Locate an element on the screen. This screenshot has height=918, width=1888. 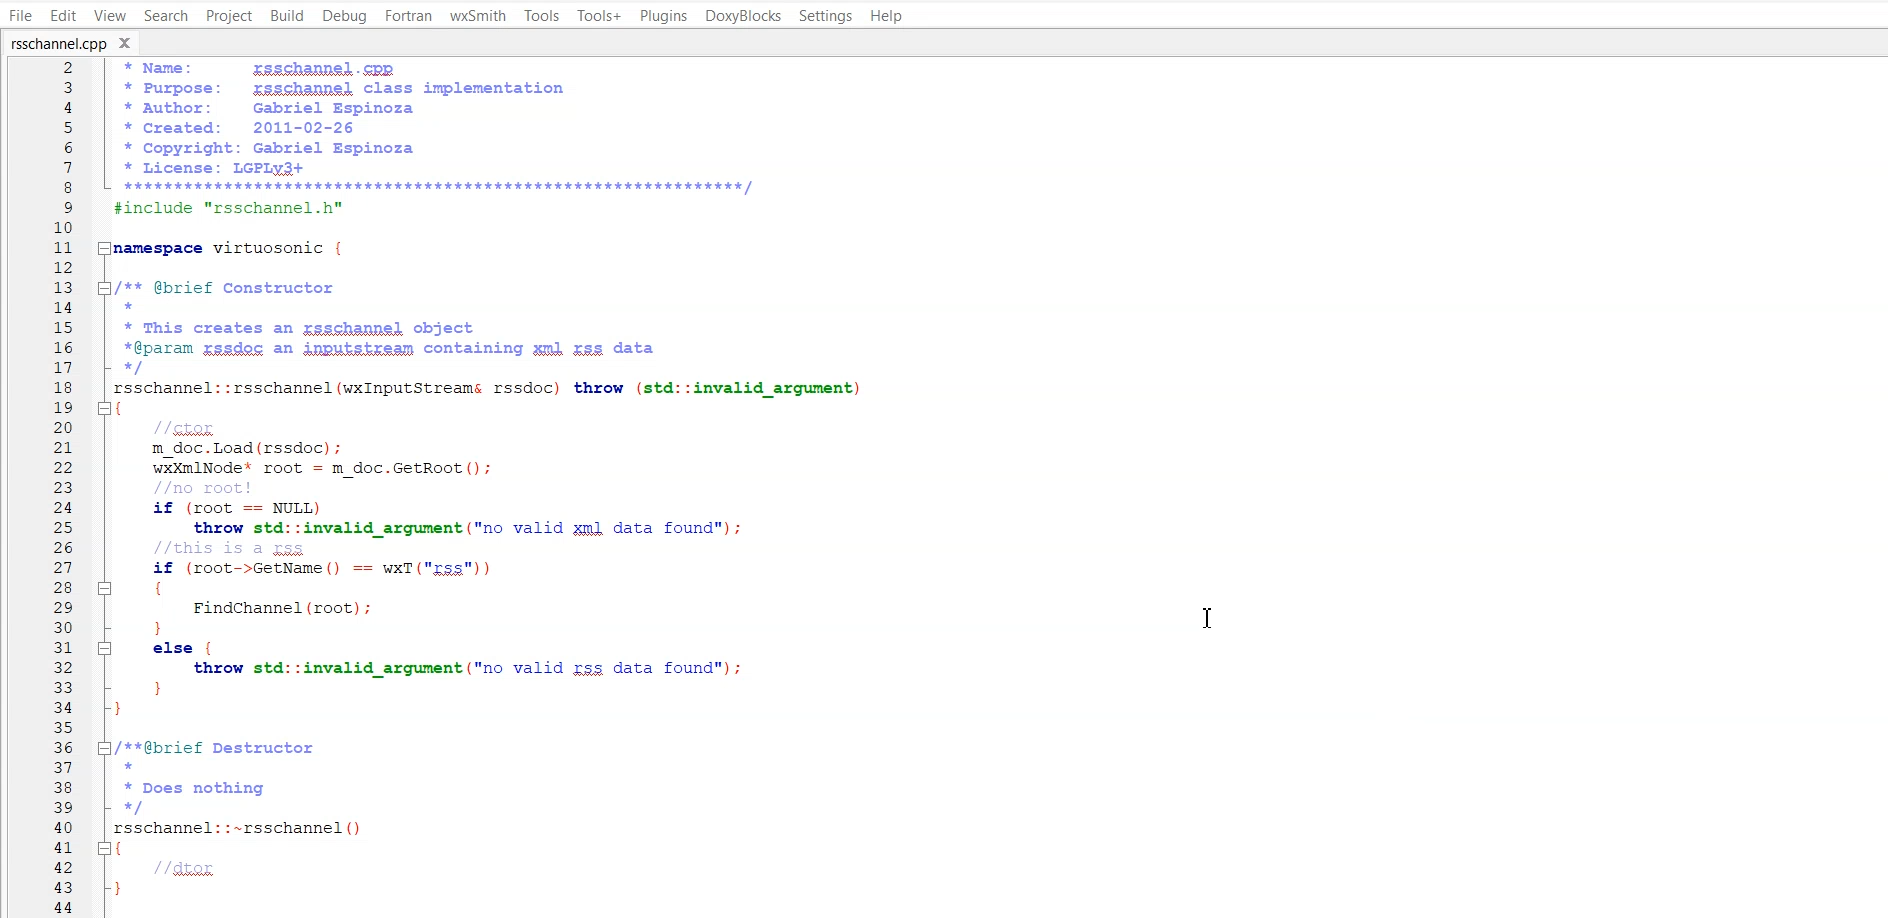
Collapse is located at coordinates (106, 649).